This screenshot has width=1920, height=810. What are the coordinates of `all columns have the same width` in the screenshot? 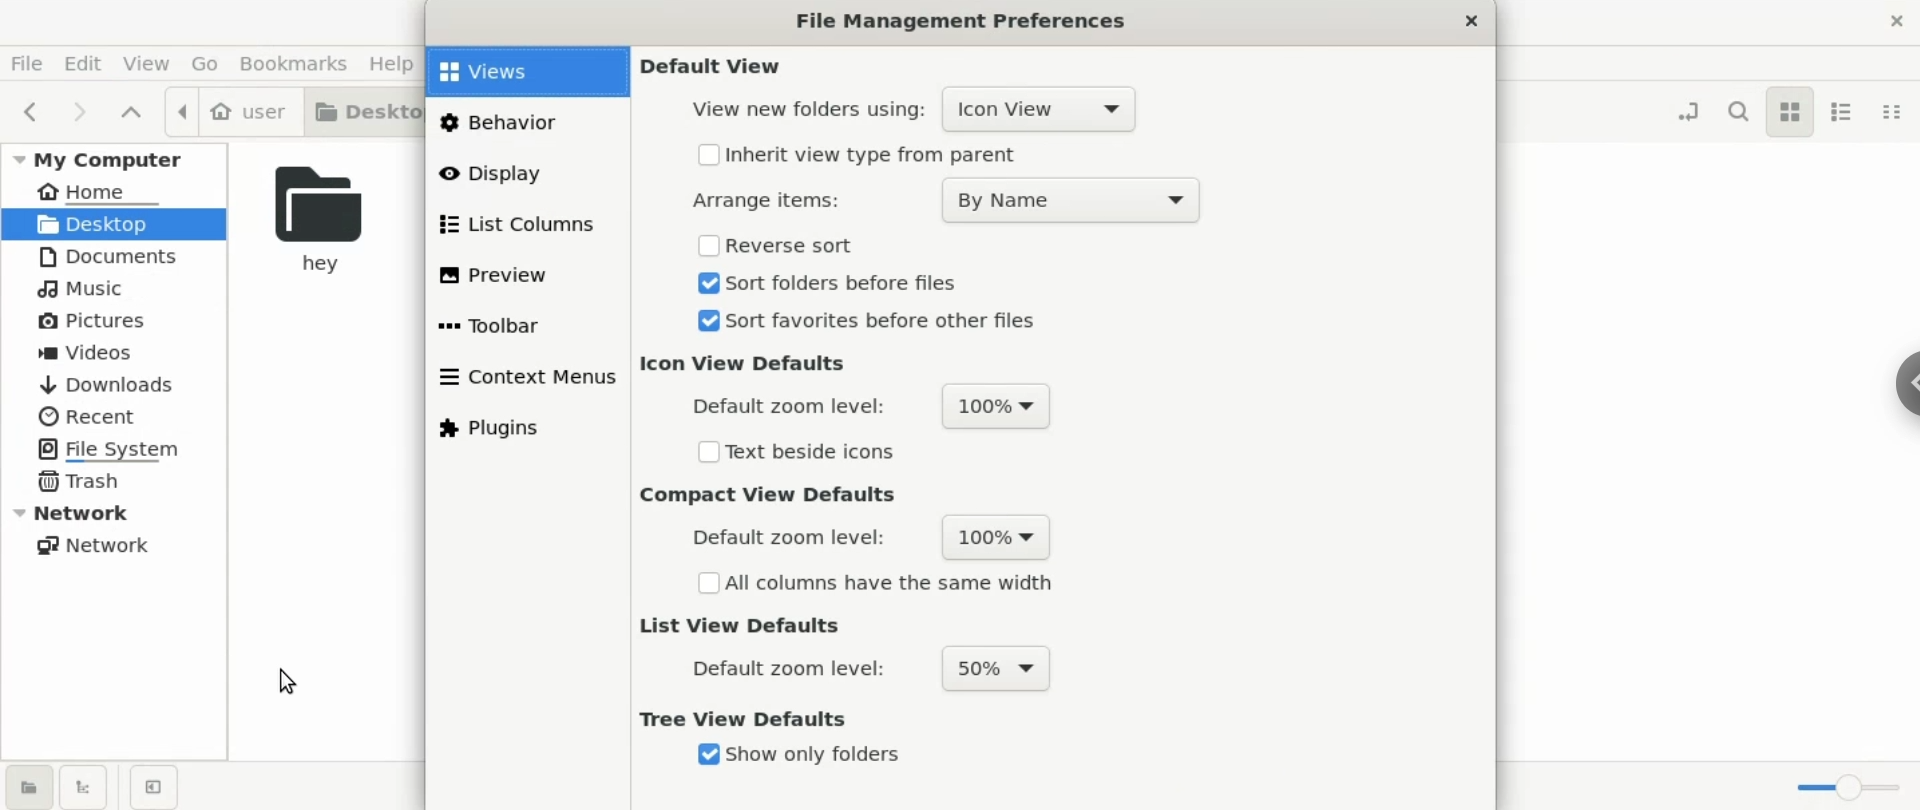 It's located at (878, 583).